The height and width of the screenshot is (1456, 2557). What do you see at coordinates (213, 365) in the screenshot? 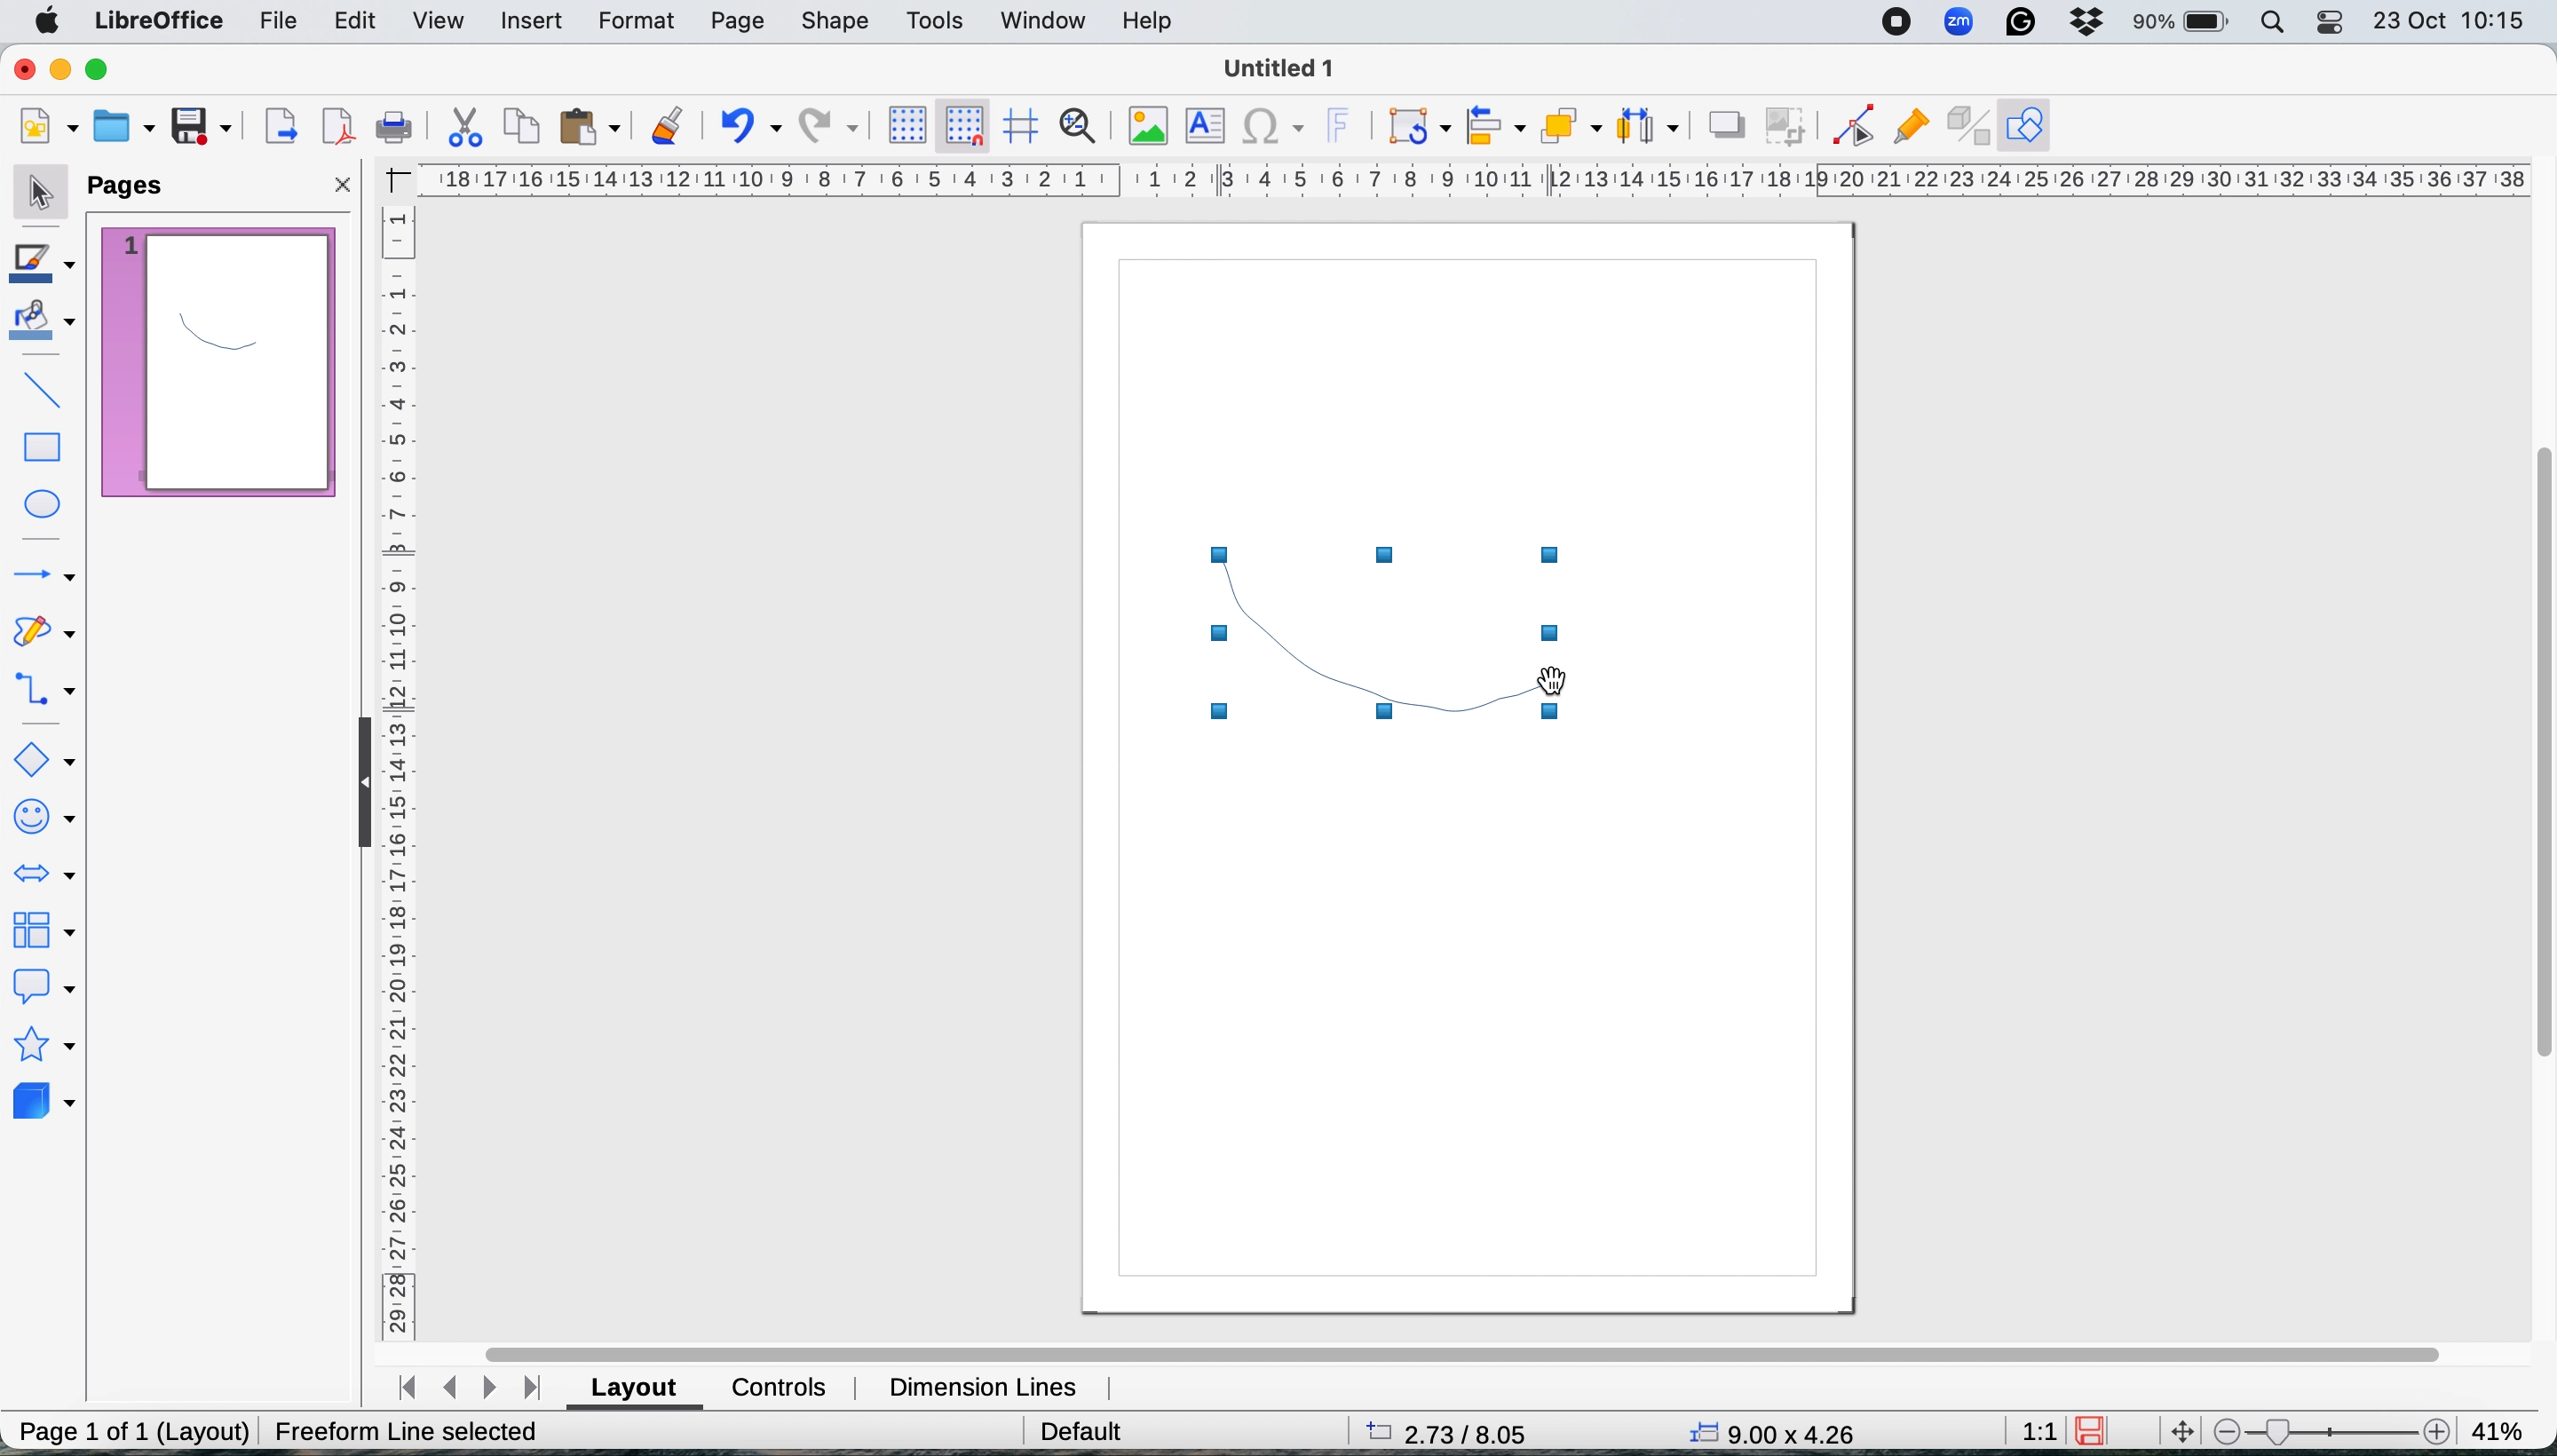
I see `current page` at bounding box center [213, 365].